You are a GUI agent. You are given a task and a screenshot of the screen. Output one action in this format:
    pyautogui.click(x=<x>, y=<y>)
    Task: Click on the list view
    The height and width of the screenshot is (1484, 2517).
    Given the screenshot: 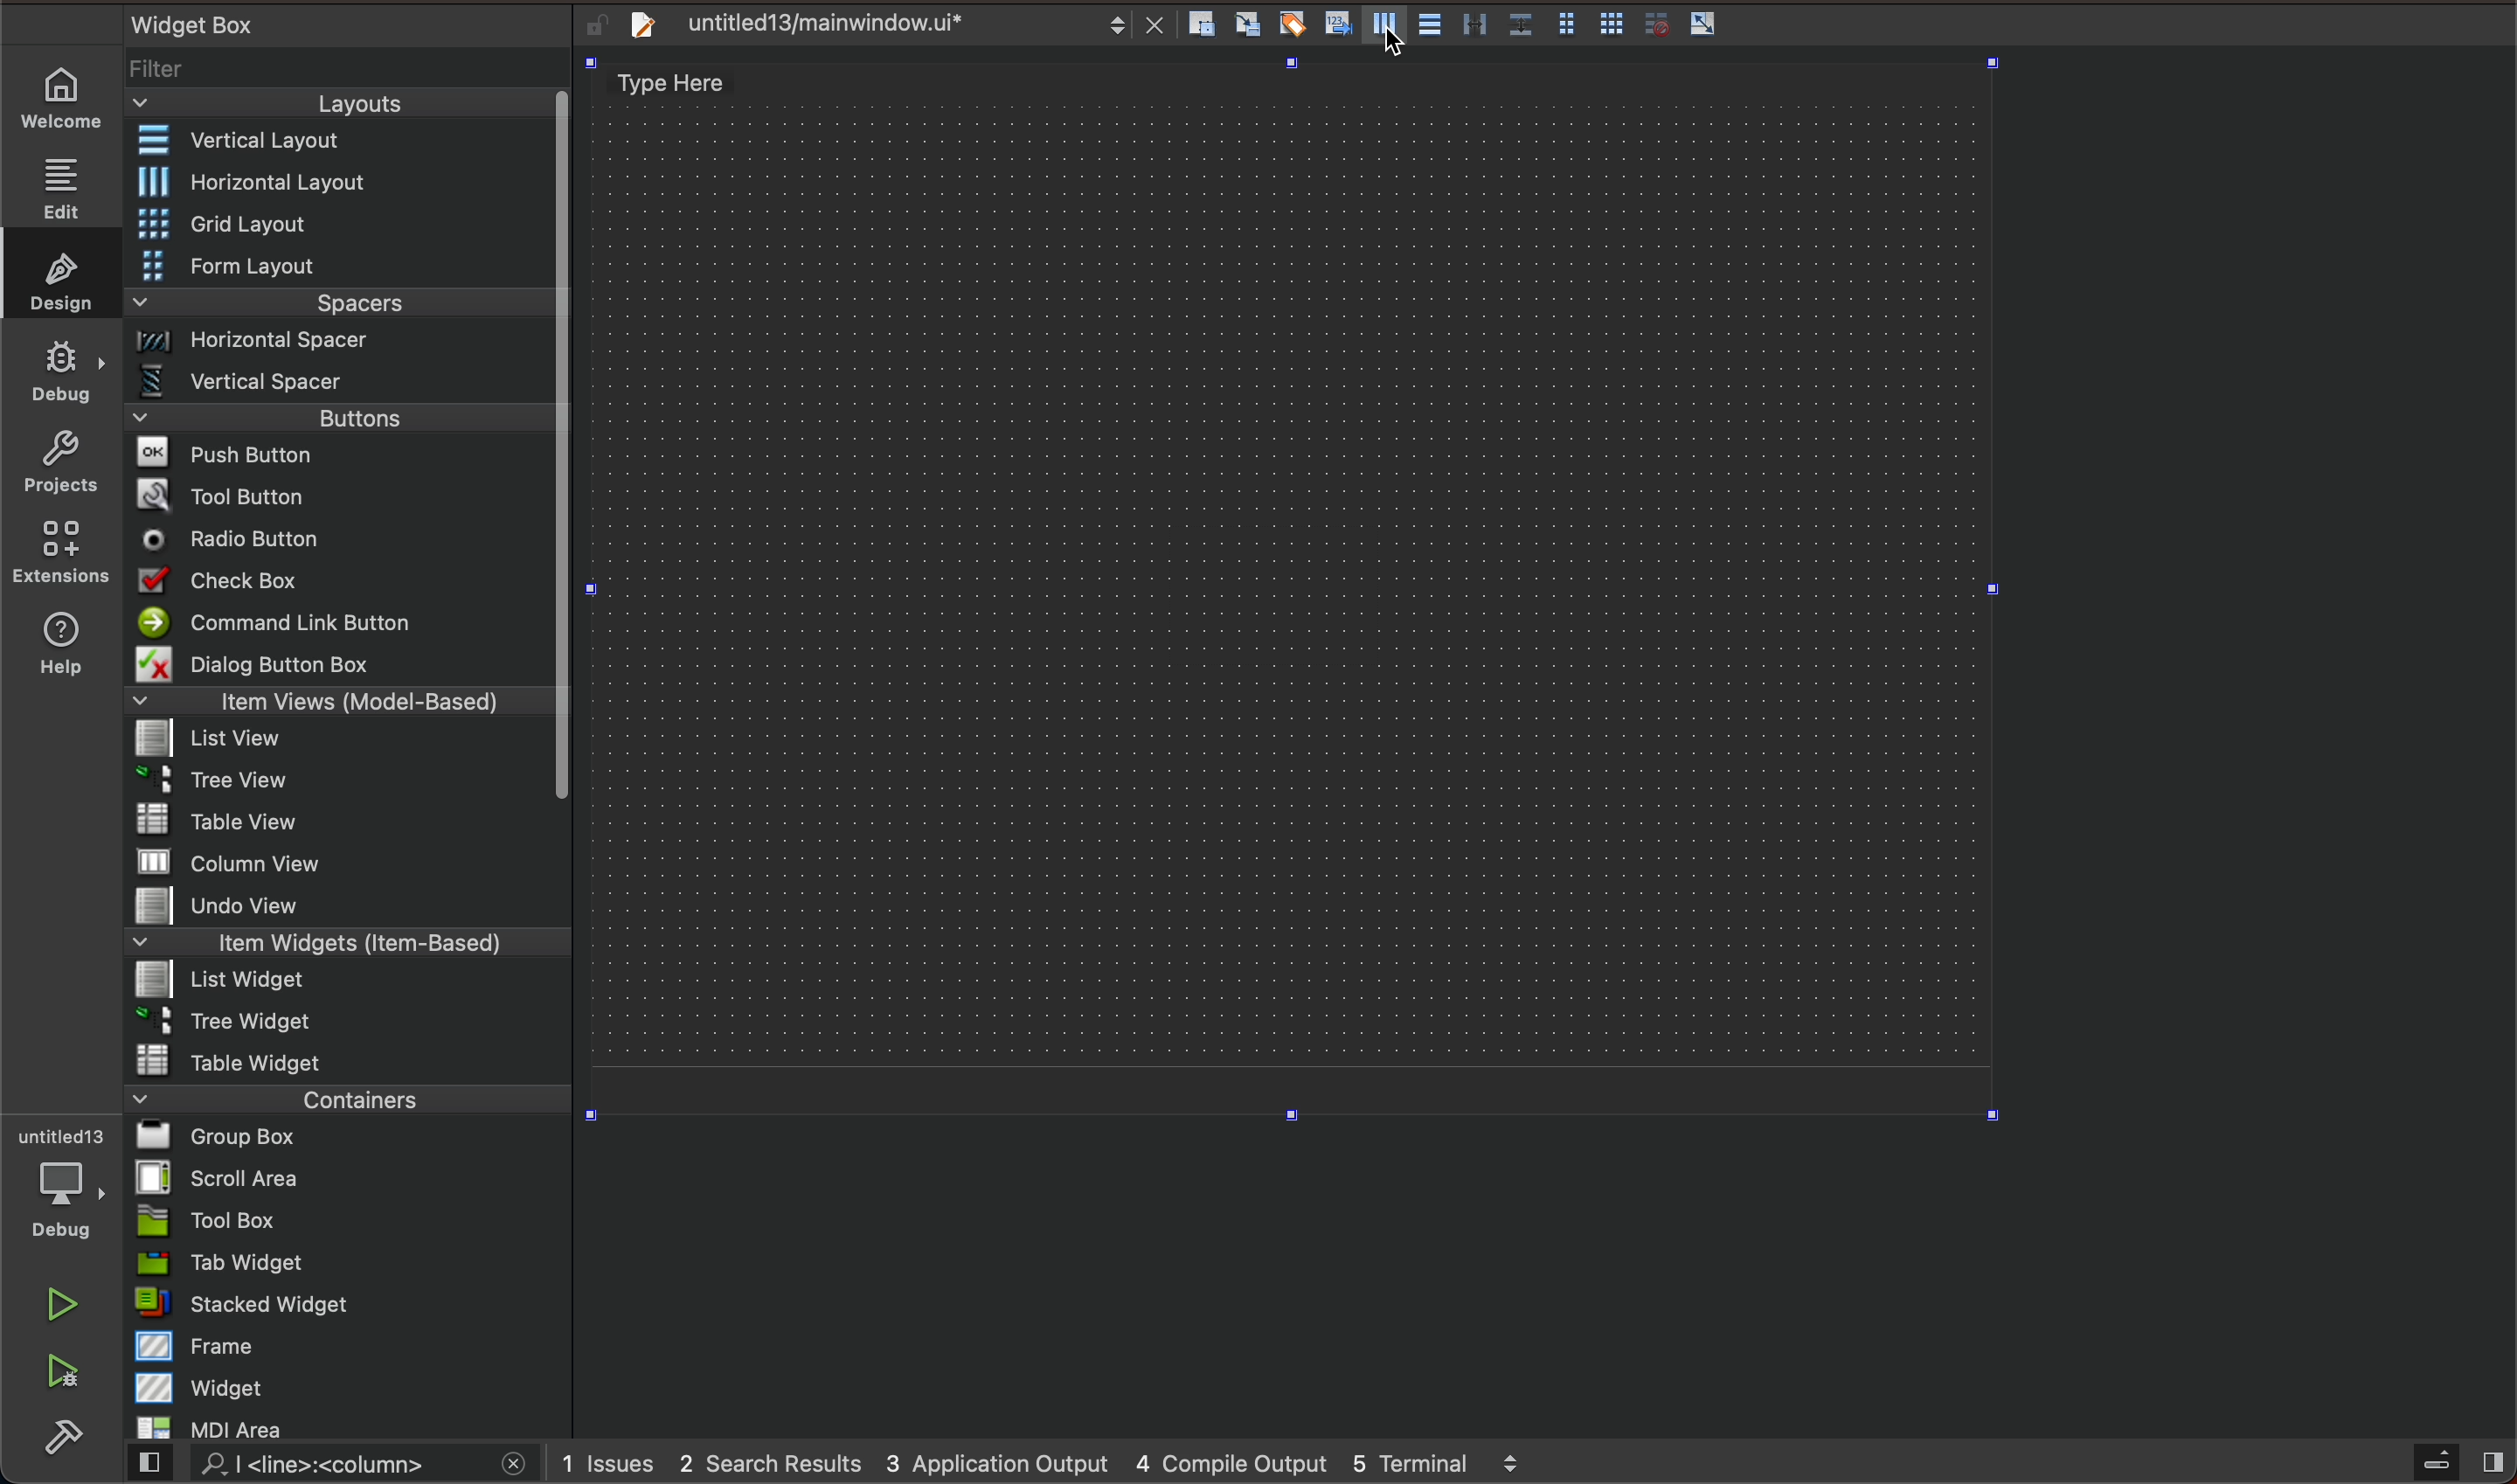 What is the action you would take?
    pyautogui.click(x=338, y=740)
    